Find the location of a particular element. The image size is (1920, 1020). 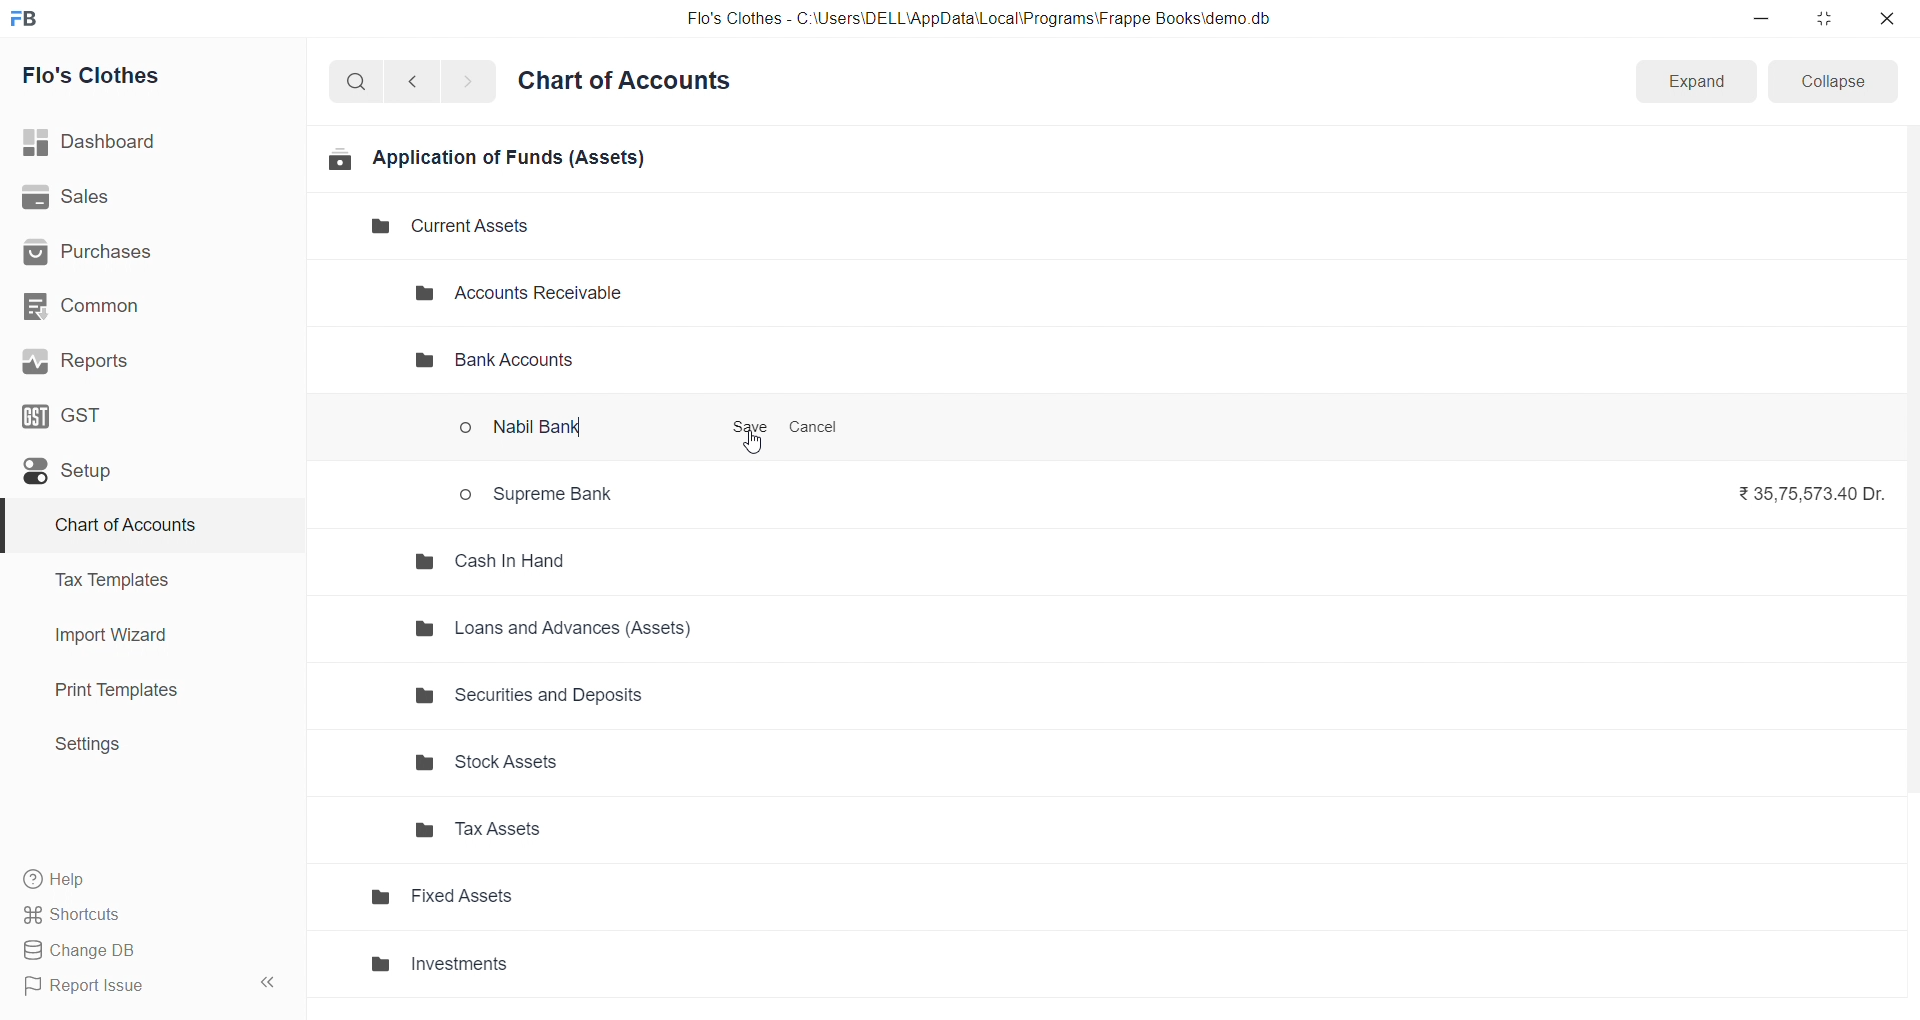

Chart of Accounts is located at coordinates (140, 526).